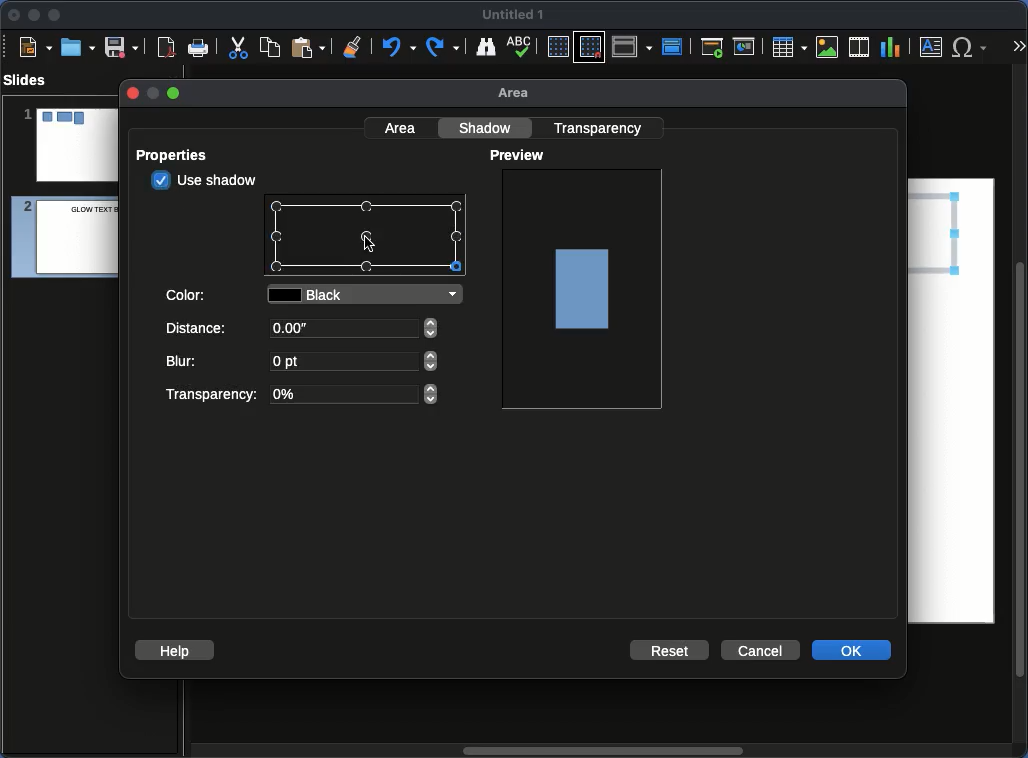 Image resolution: width=1028 pixels, height=758 pixels. What do you see at coordinates (759, 651) in the screenshot?
I see `Cancel` at bounding box center [759, 651].